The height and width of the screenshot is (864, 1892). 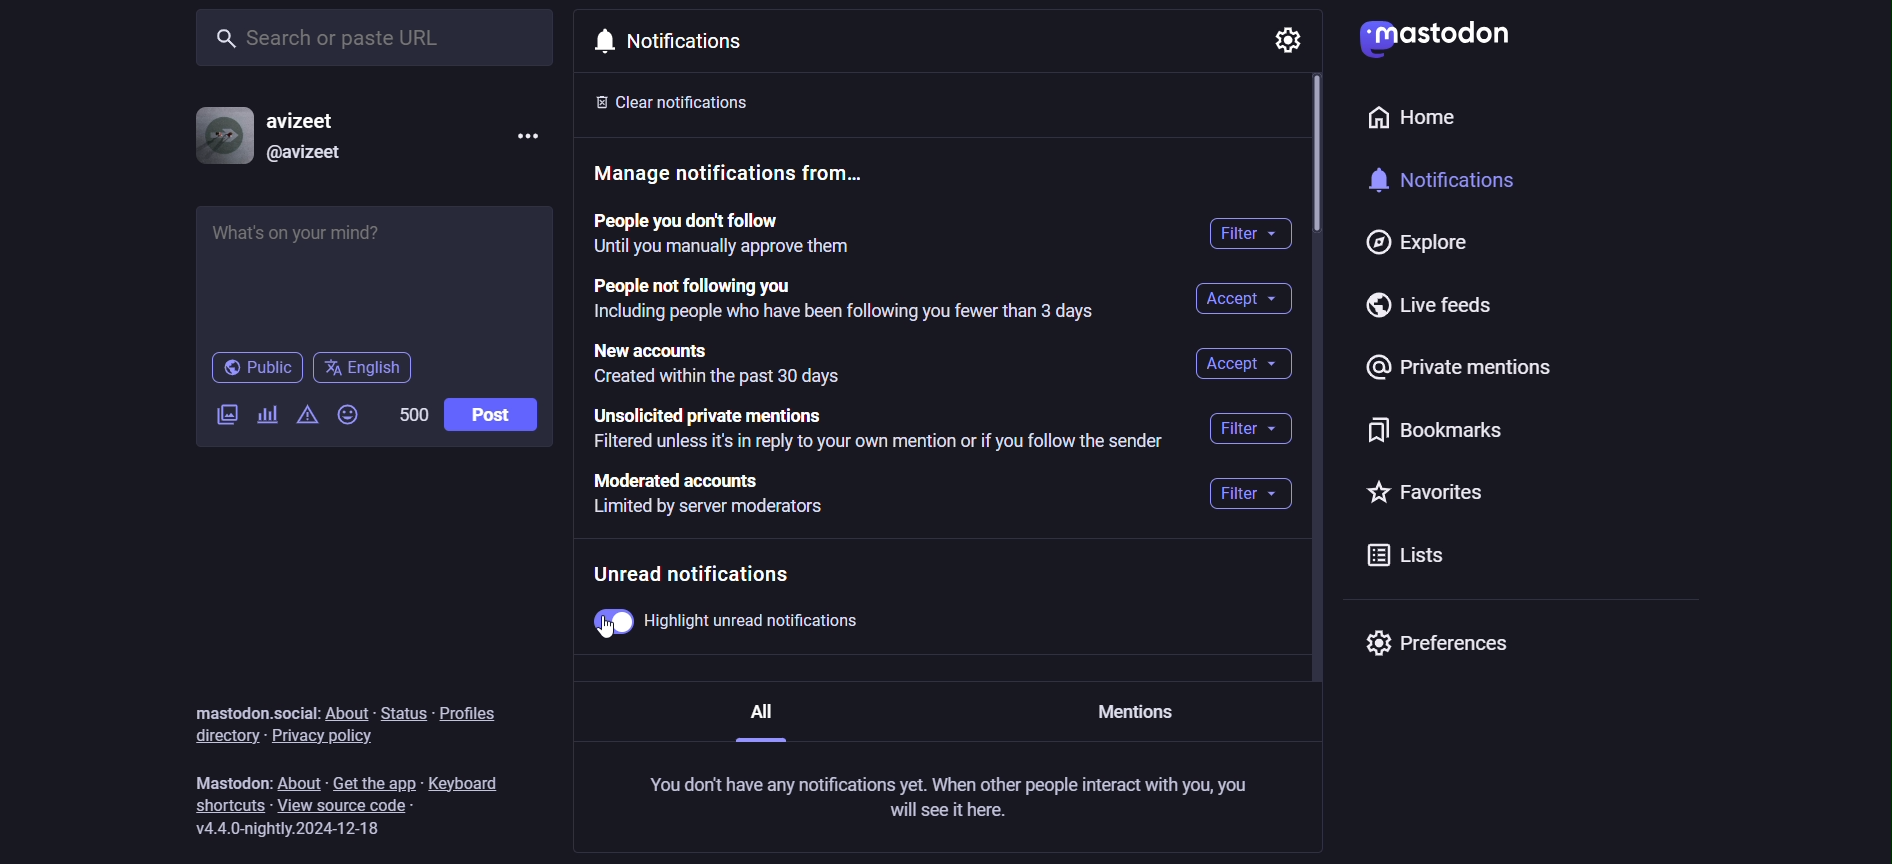 I want to click on add a poll, so click(x=267, y=418).